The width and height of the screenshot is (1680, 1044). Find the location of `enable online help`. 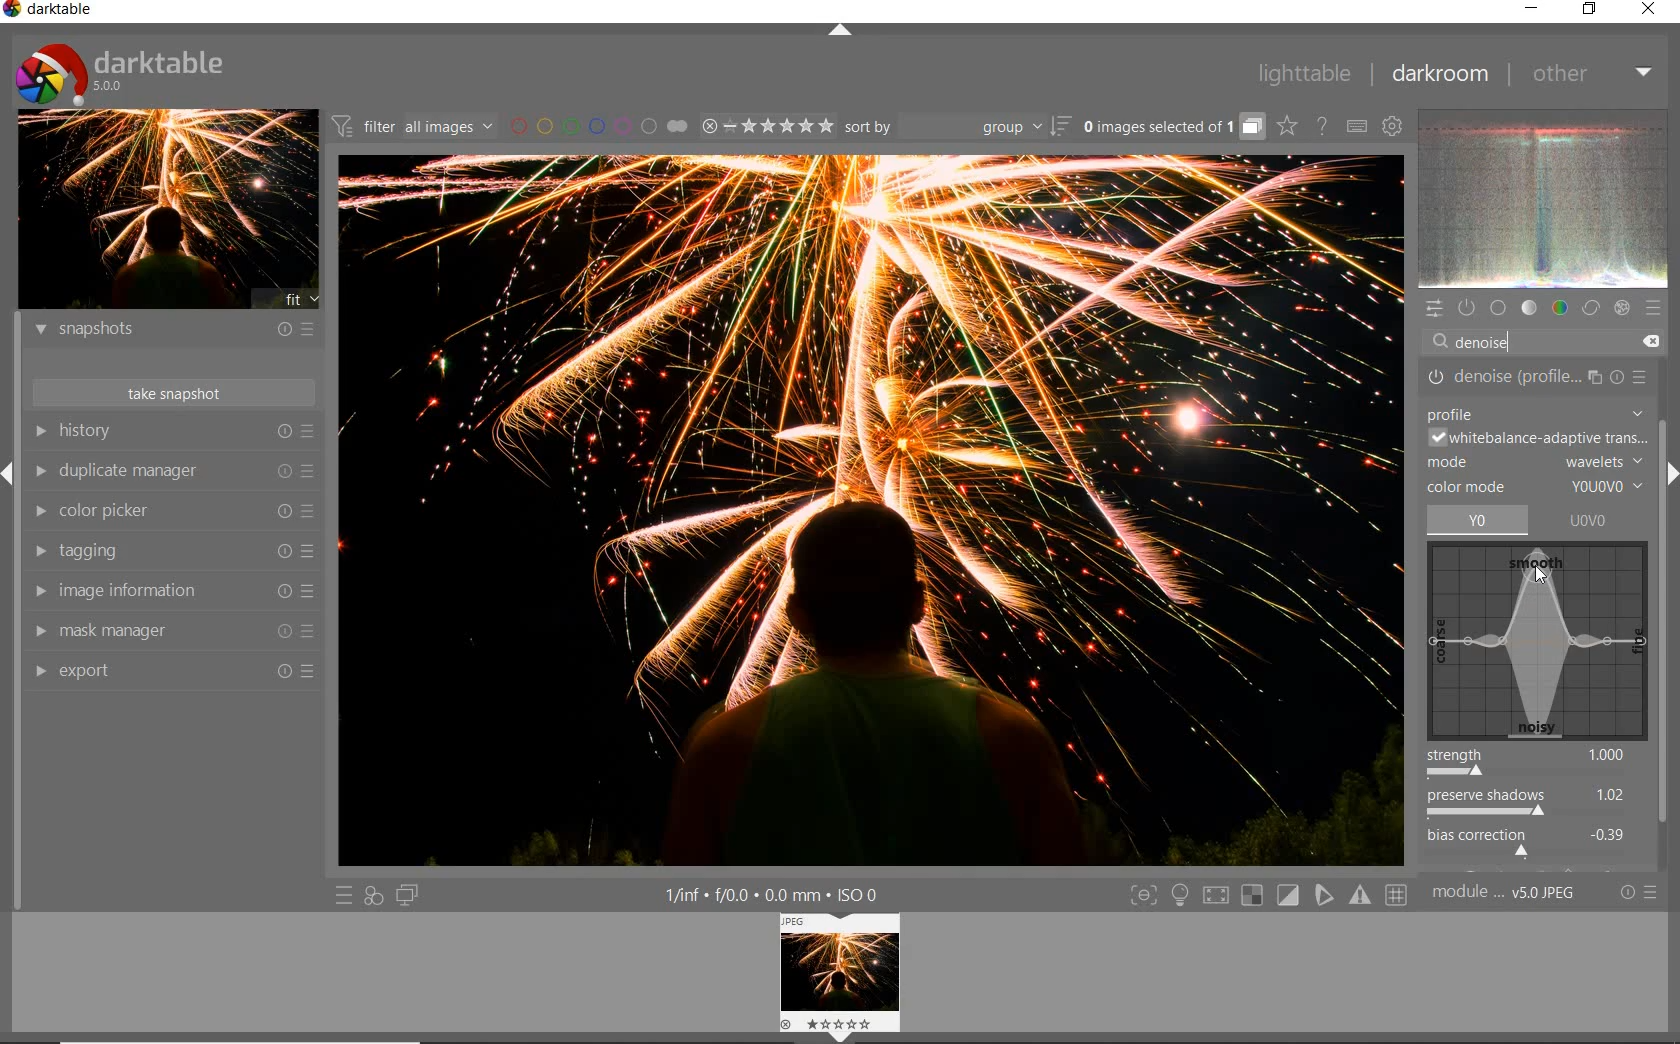

enable online help is located at coordinates (1325, 127).